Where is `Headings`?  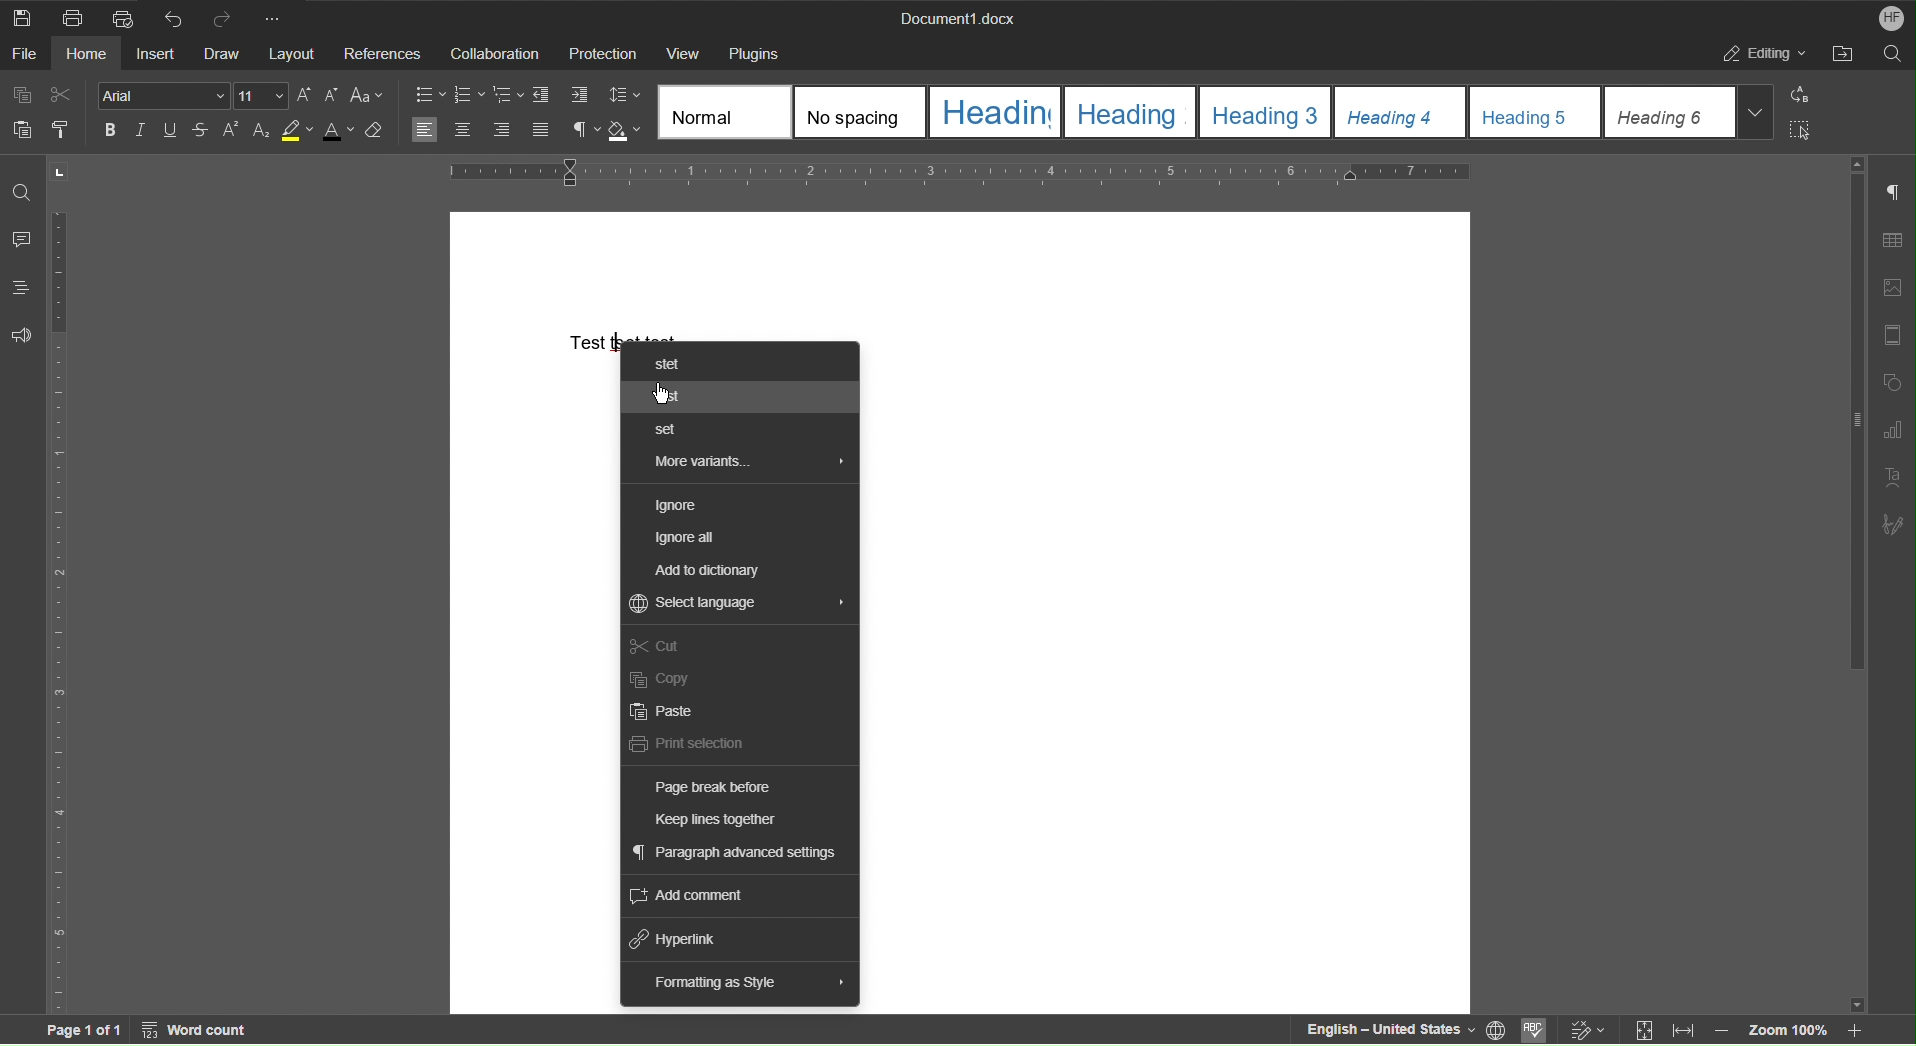 Headings is located at coordinates (20, 288).